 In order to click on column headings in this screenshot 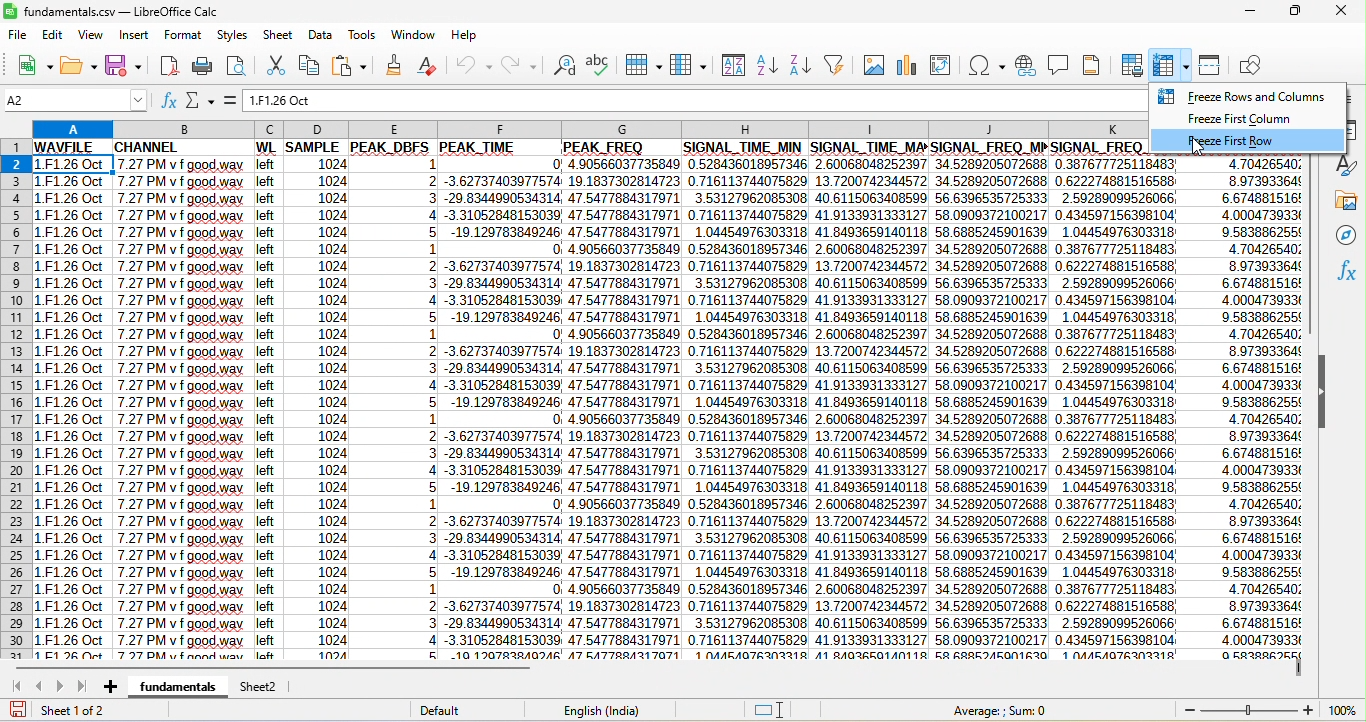, I will do `click(587, 129)`.